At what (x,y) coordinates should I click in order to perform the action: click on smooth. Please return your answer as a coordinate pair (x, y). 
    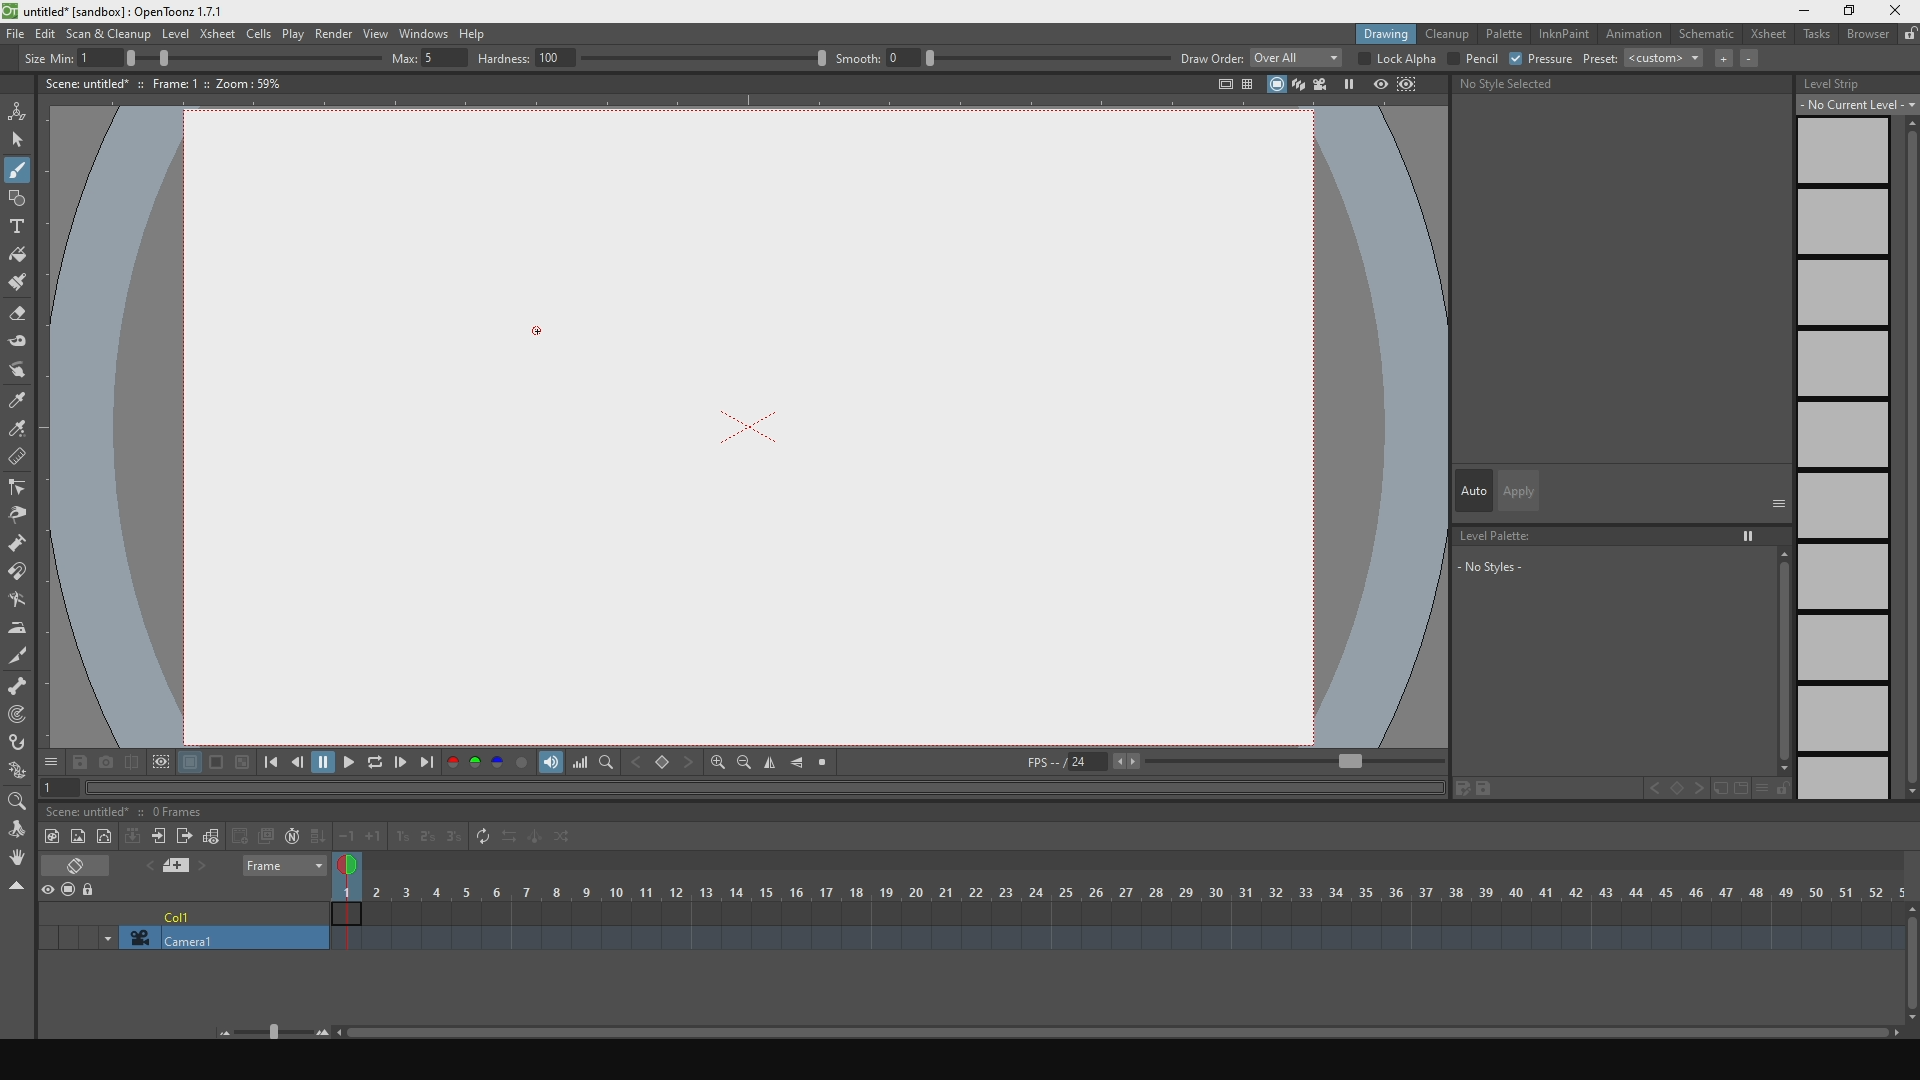
    Looking at the image, I should click on (1000, 57).